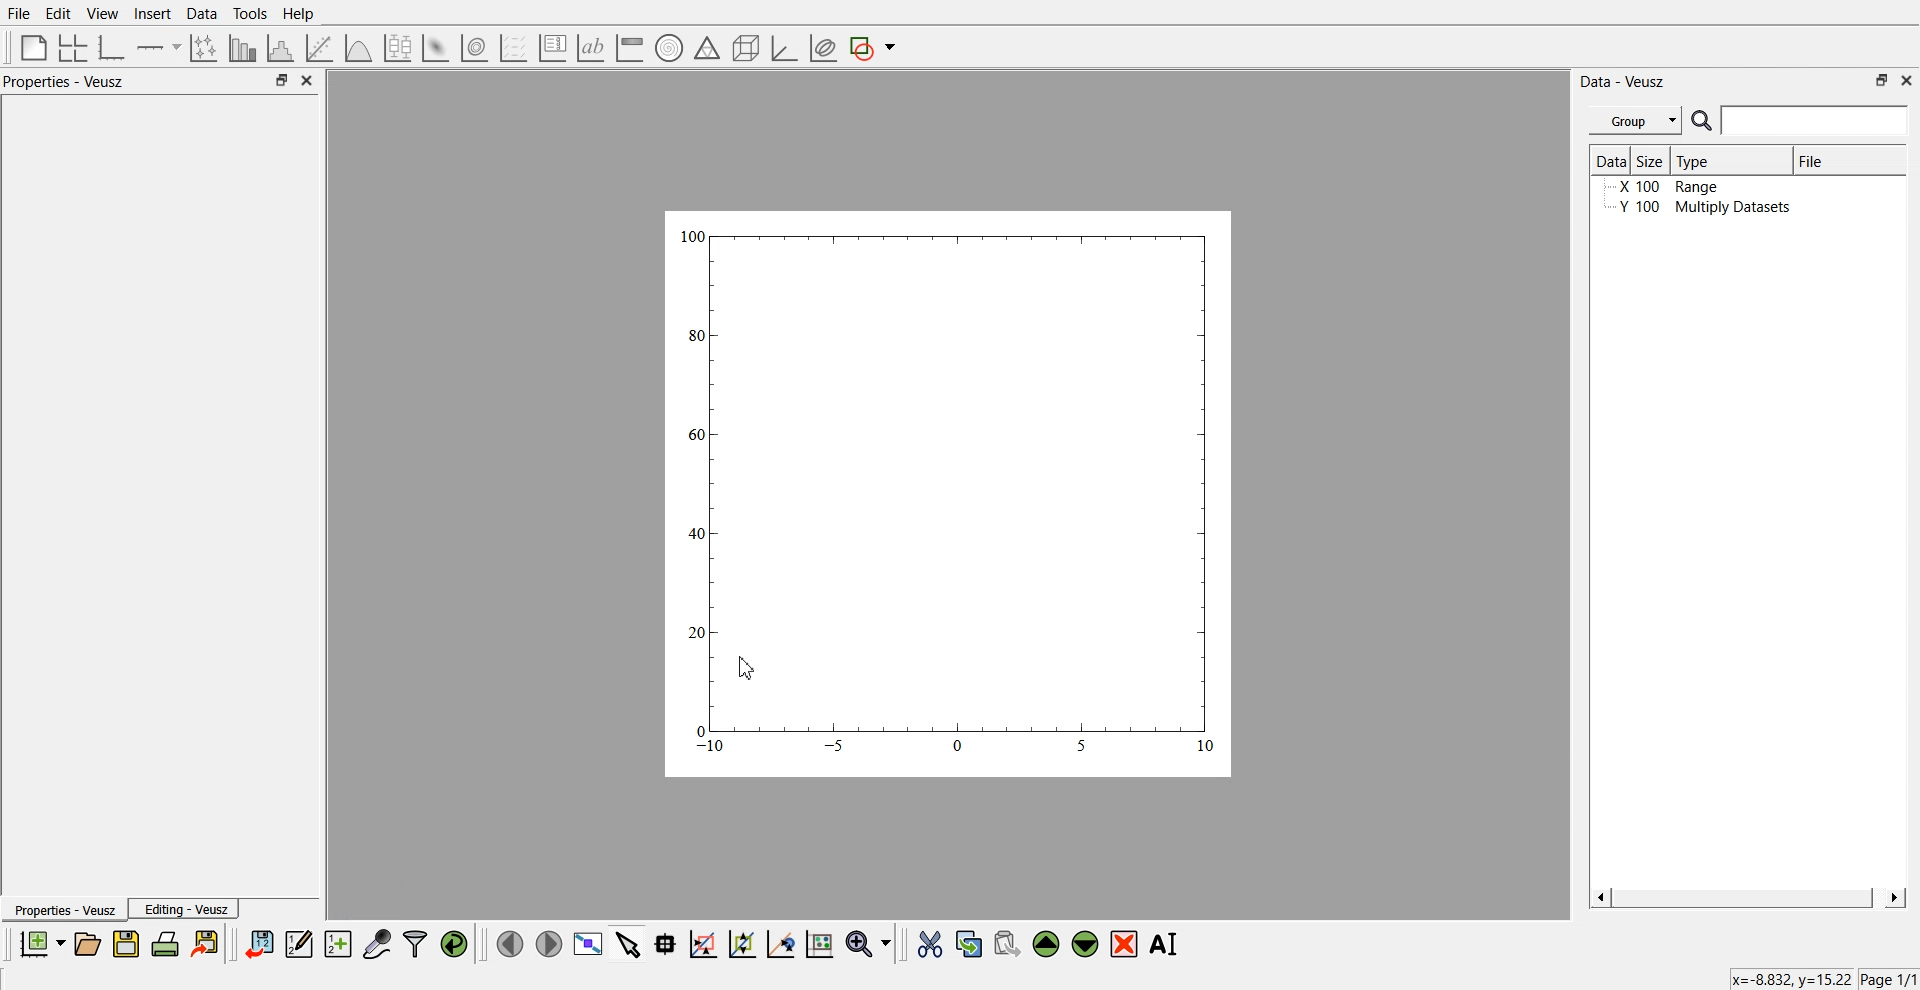 The width and height of the screenshot is (1920, 990). I want to click on copy the selected widgets, so click(969, 943).